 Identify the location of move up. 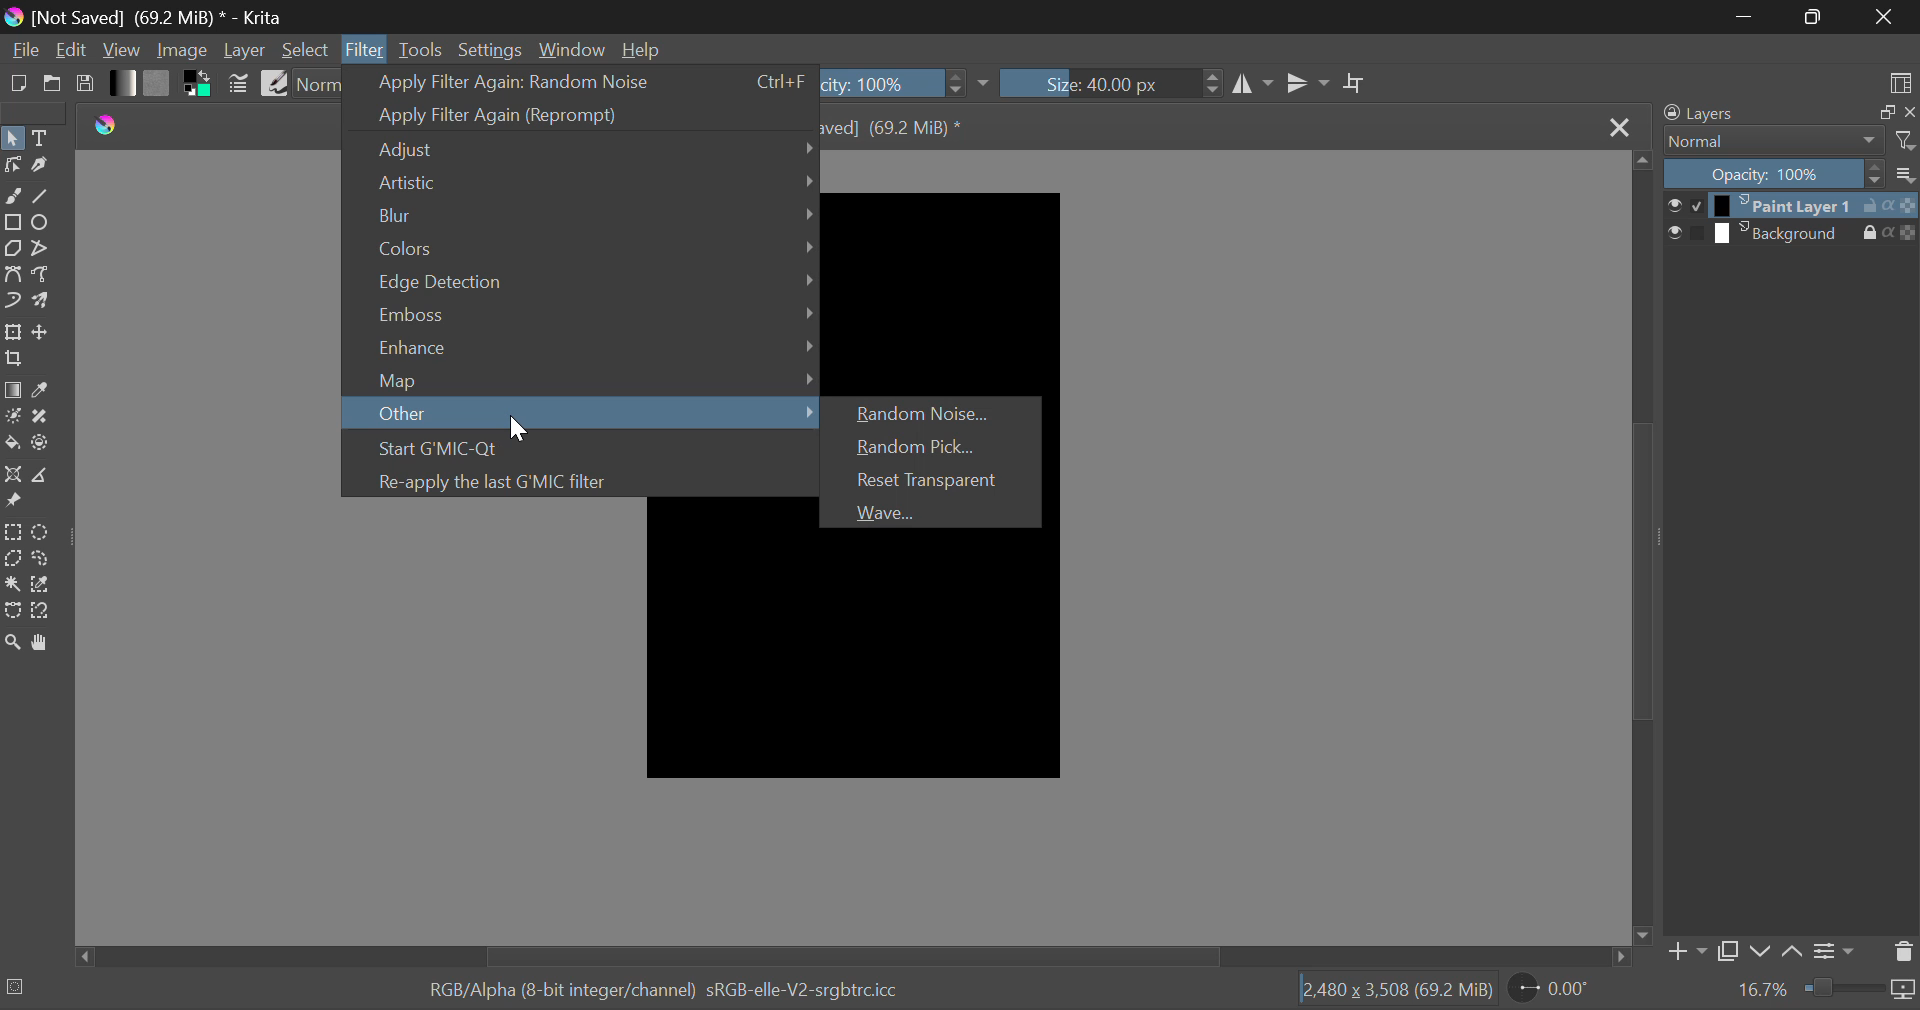
(1638, 157).